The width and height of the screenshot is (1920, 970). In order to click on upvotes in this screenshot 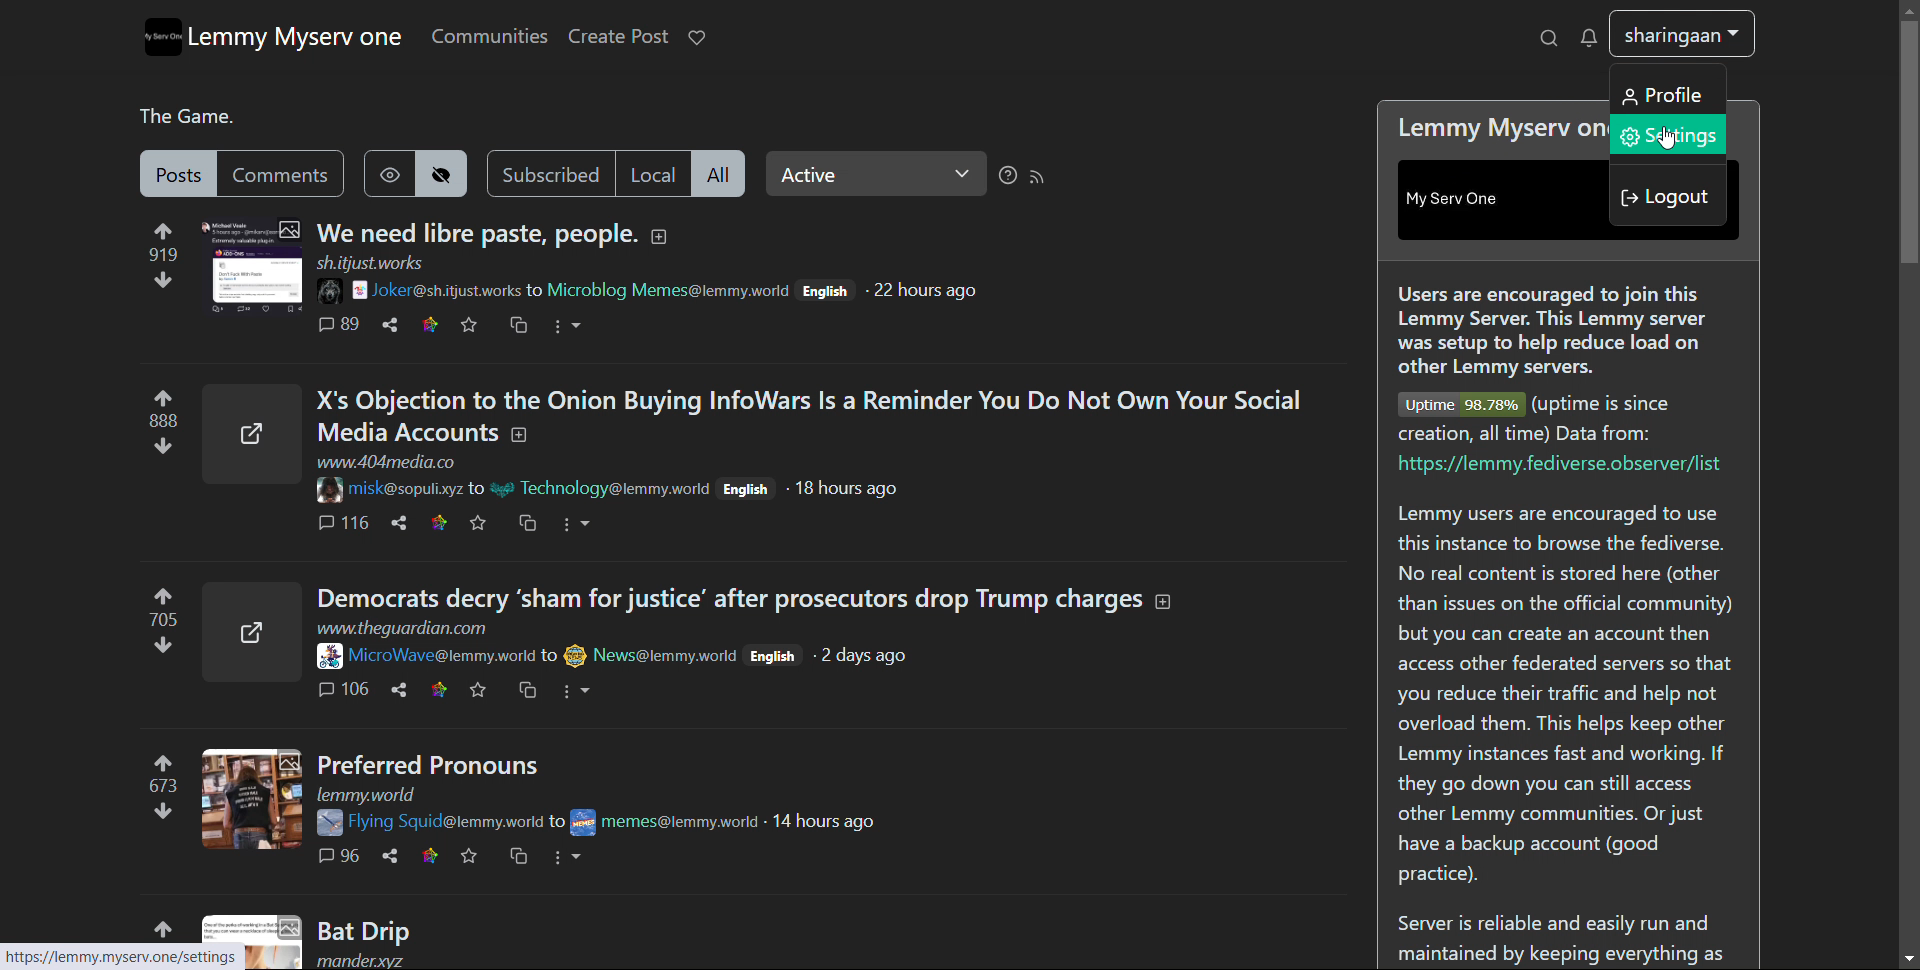, I will do `click(173, 229)`.